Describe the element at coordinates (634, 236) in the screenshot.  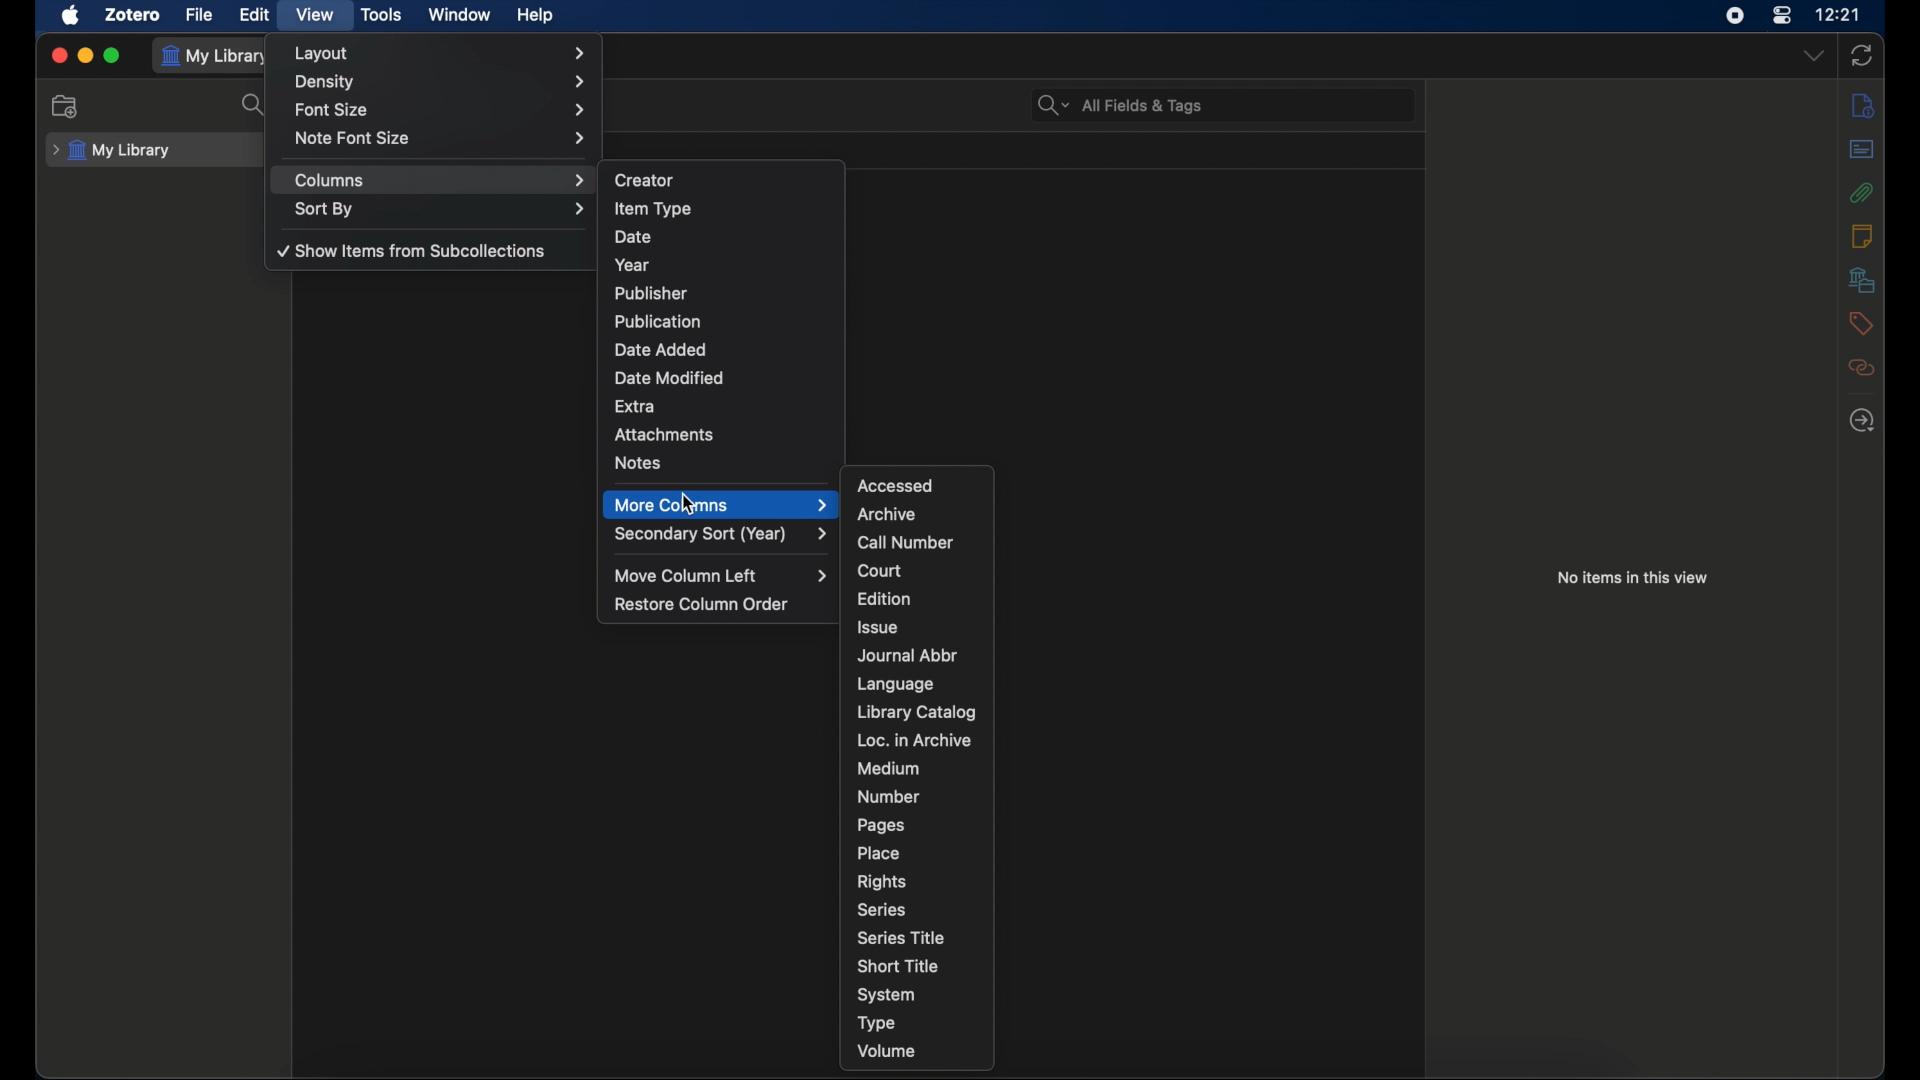
I see `date` at that location.